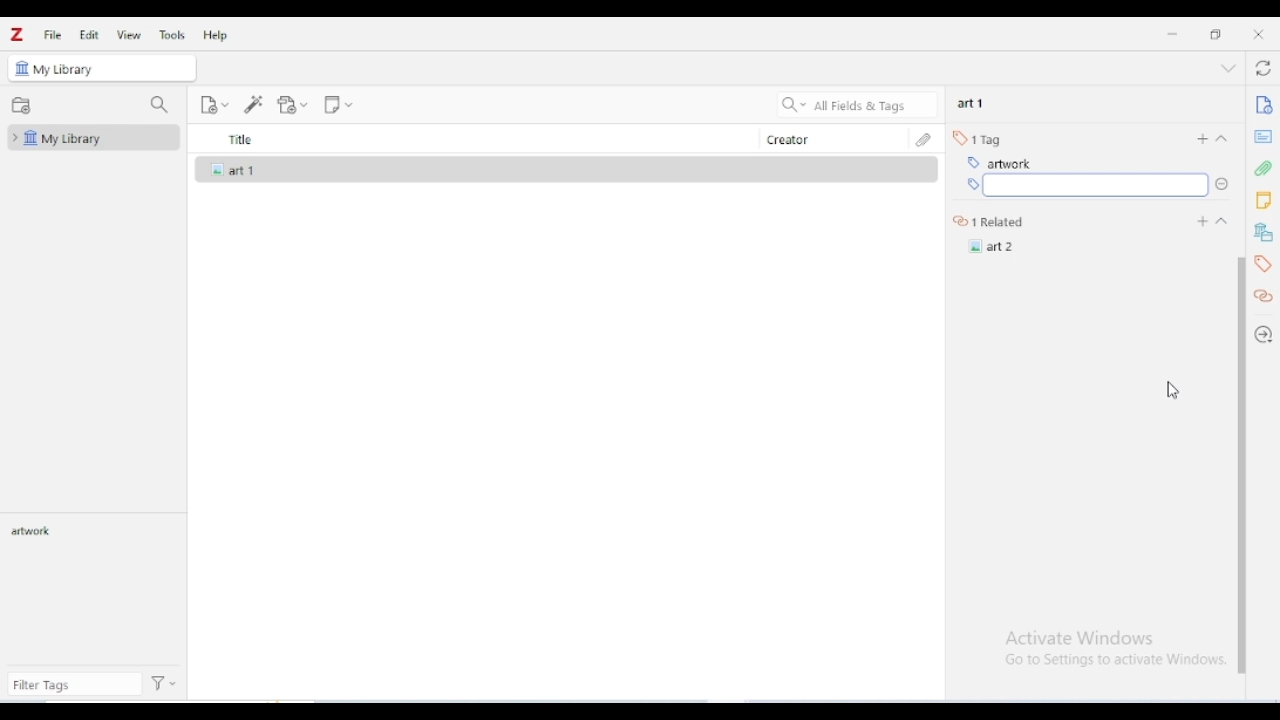 The image size is (1280, 720). What do you see at coordinates (1173, 388) in the screenshot?
I see `cursor` at bounding box center [1173, 388].